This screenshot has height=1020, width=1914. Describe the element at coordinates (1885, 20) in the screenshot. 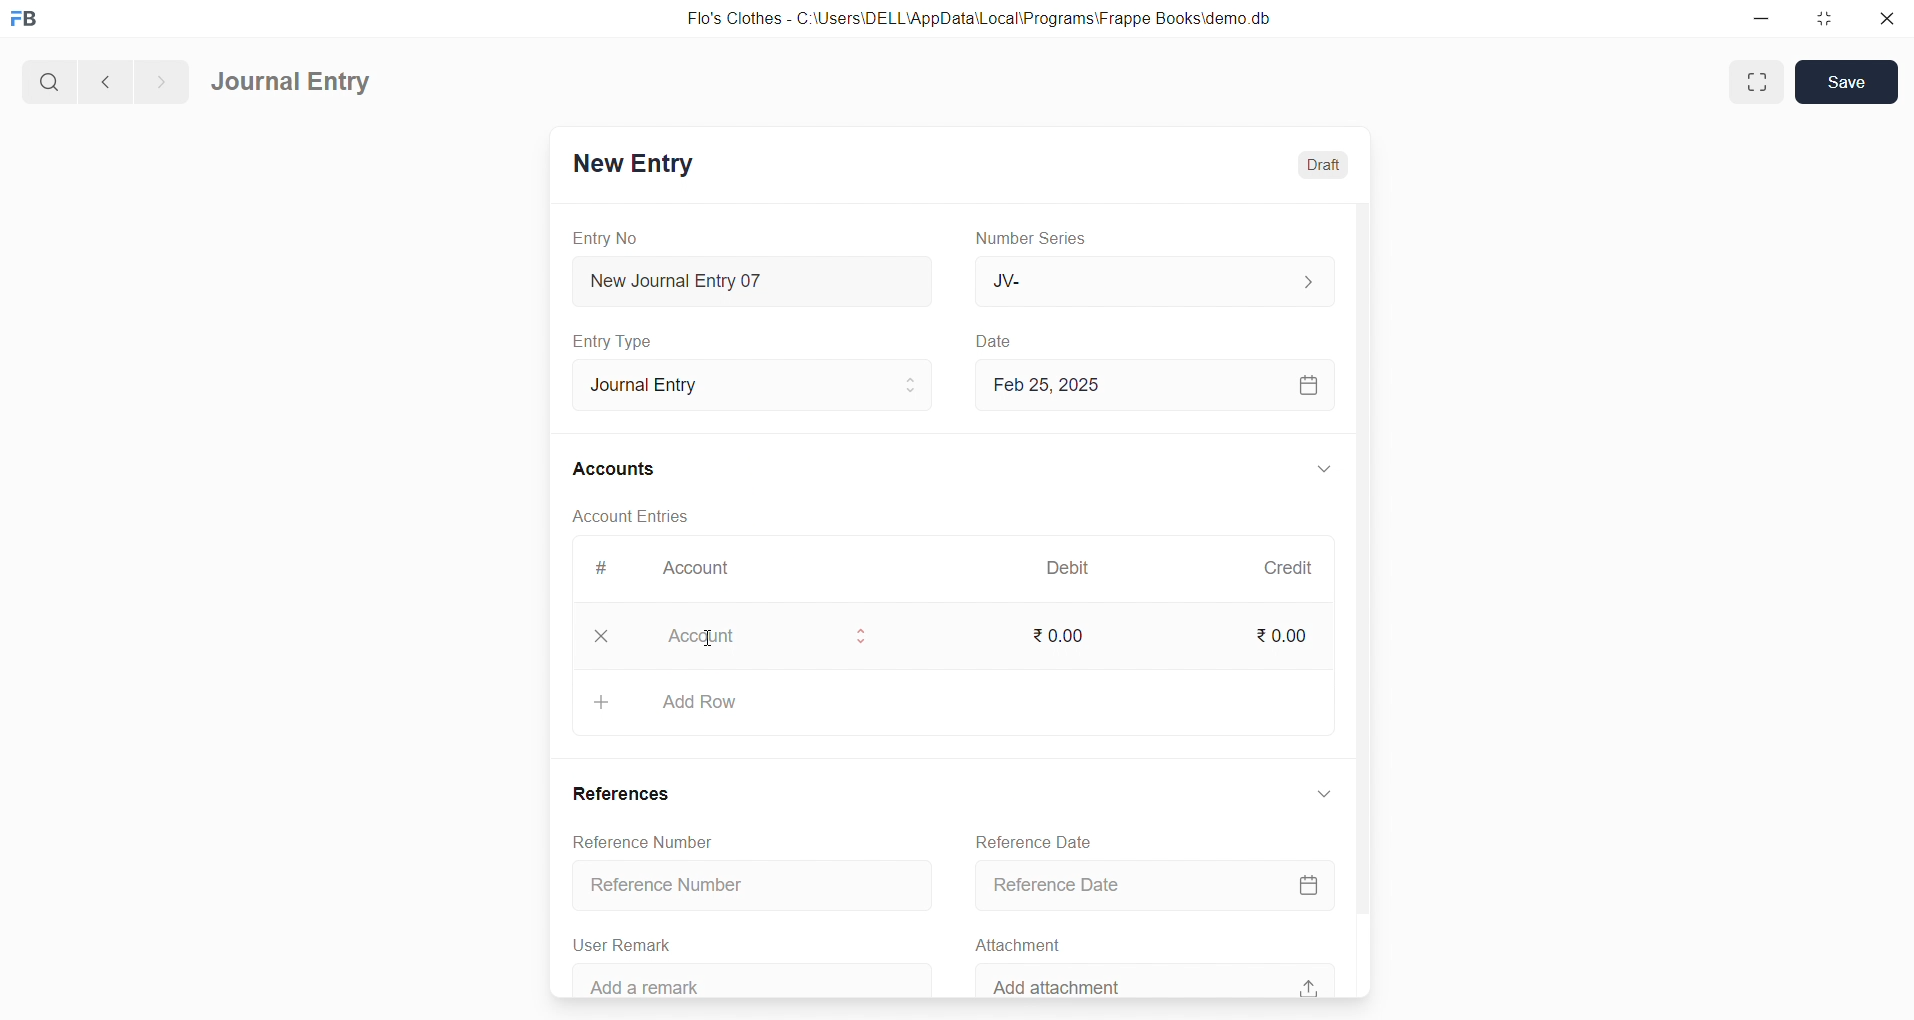

I see `close` at that location.